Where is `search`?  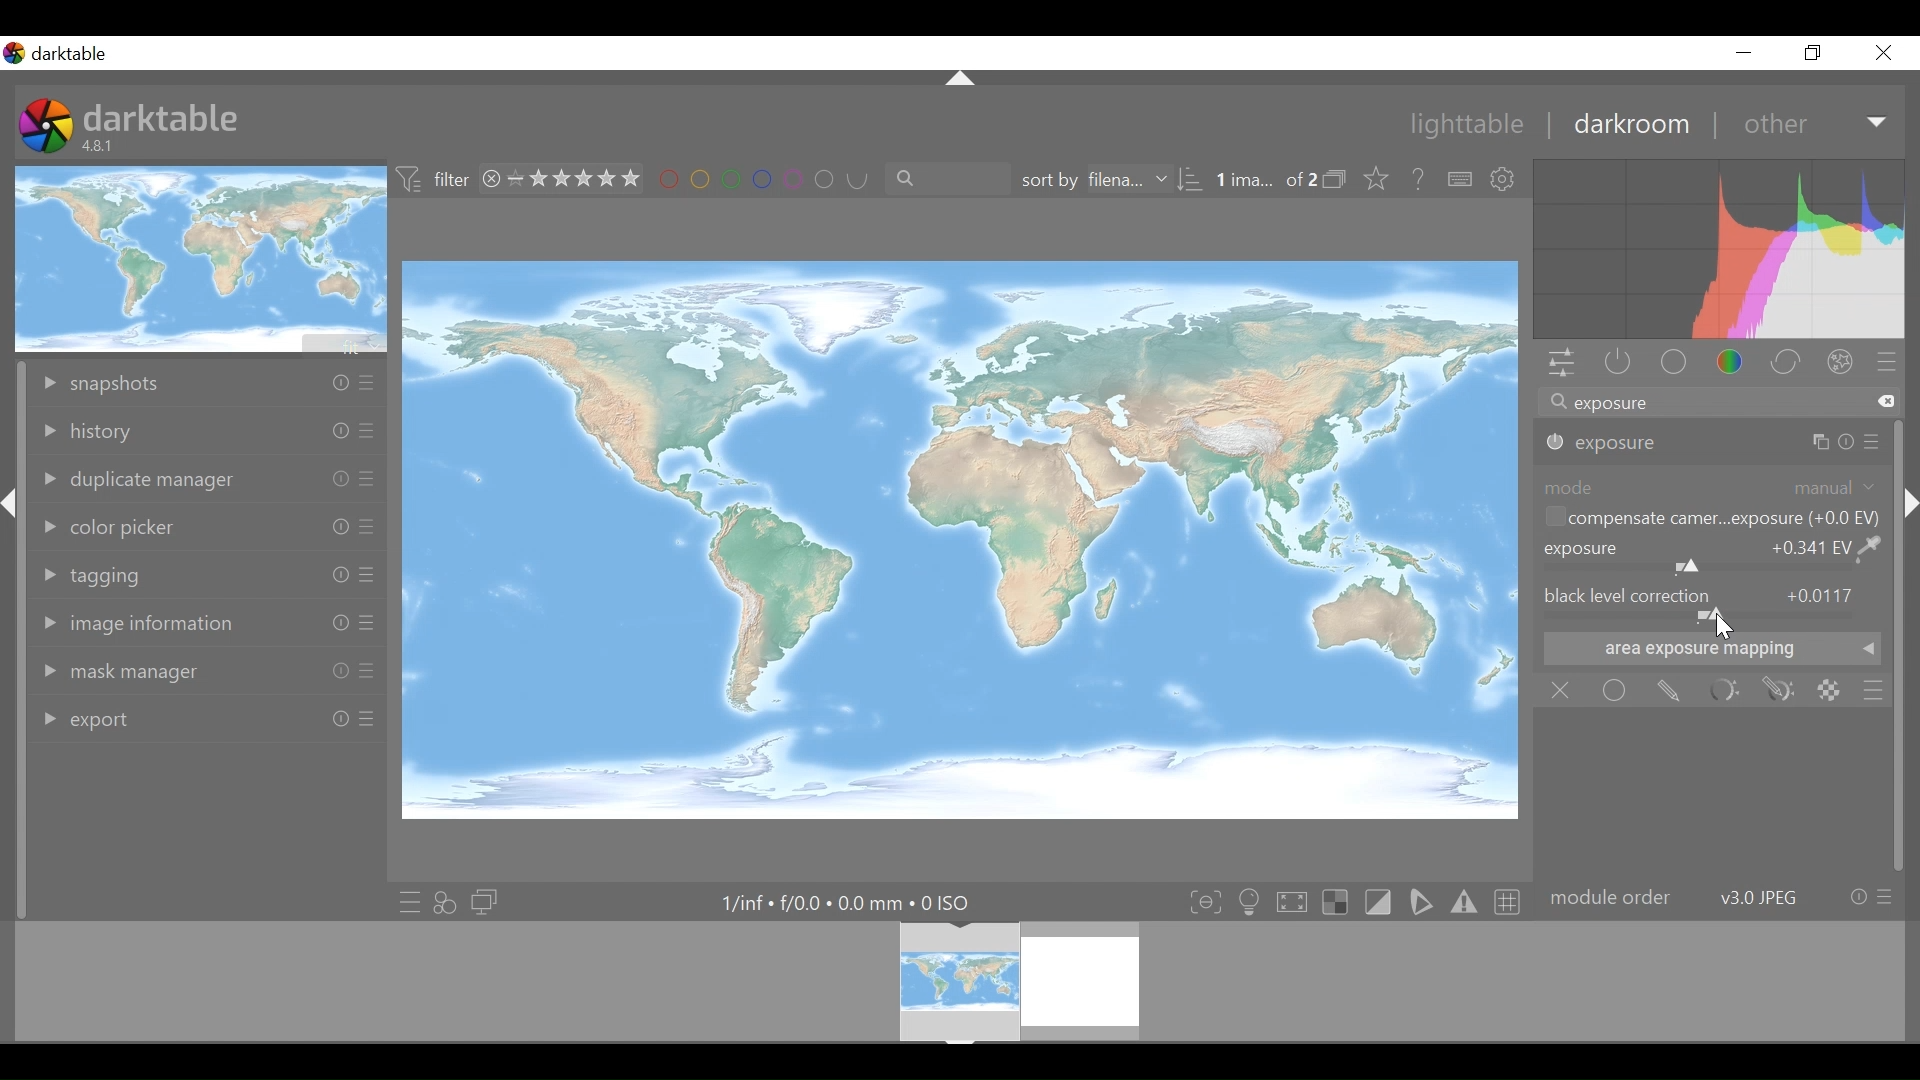 search is located at coordinates (940, 178).